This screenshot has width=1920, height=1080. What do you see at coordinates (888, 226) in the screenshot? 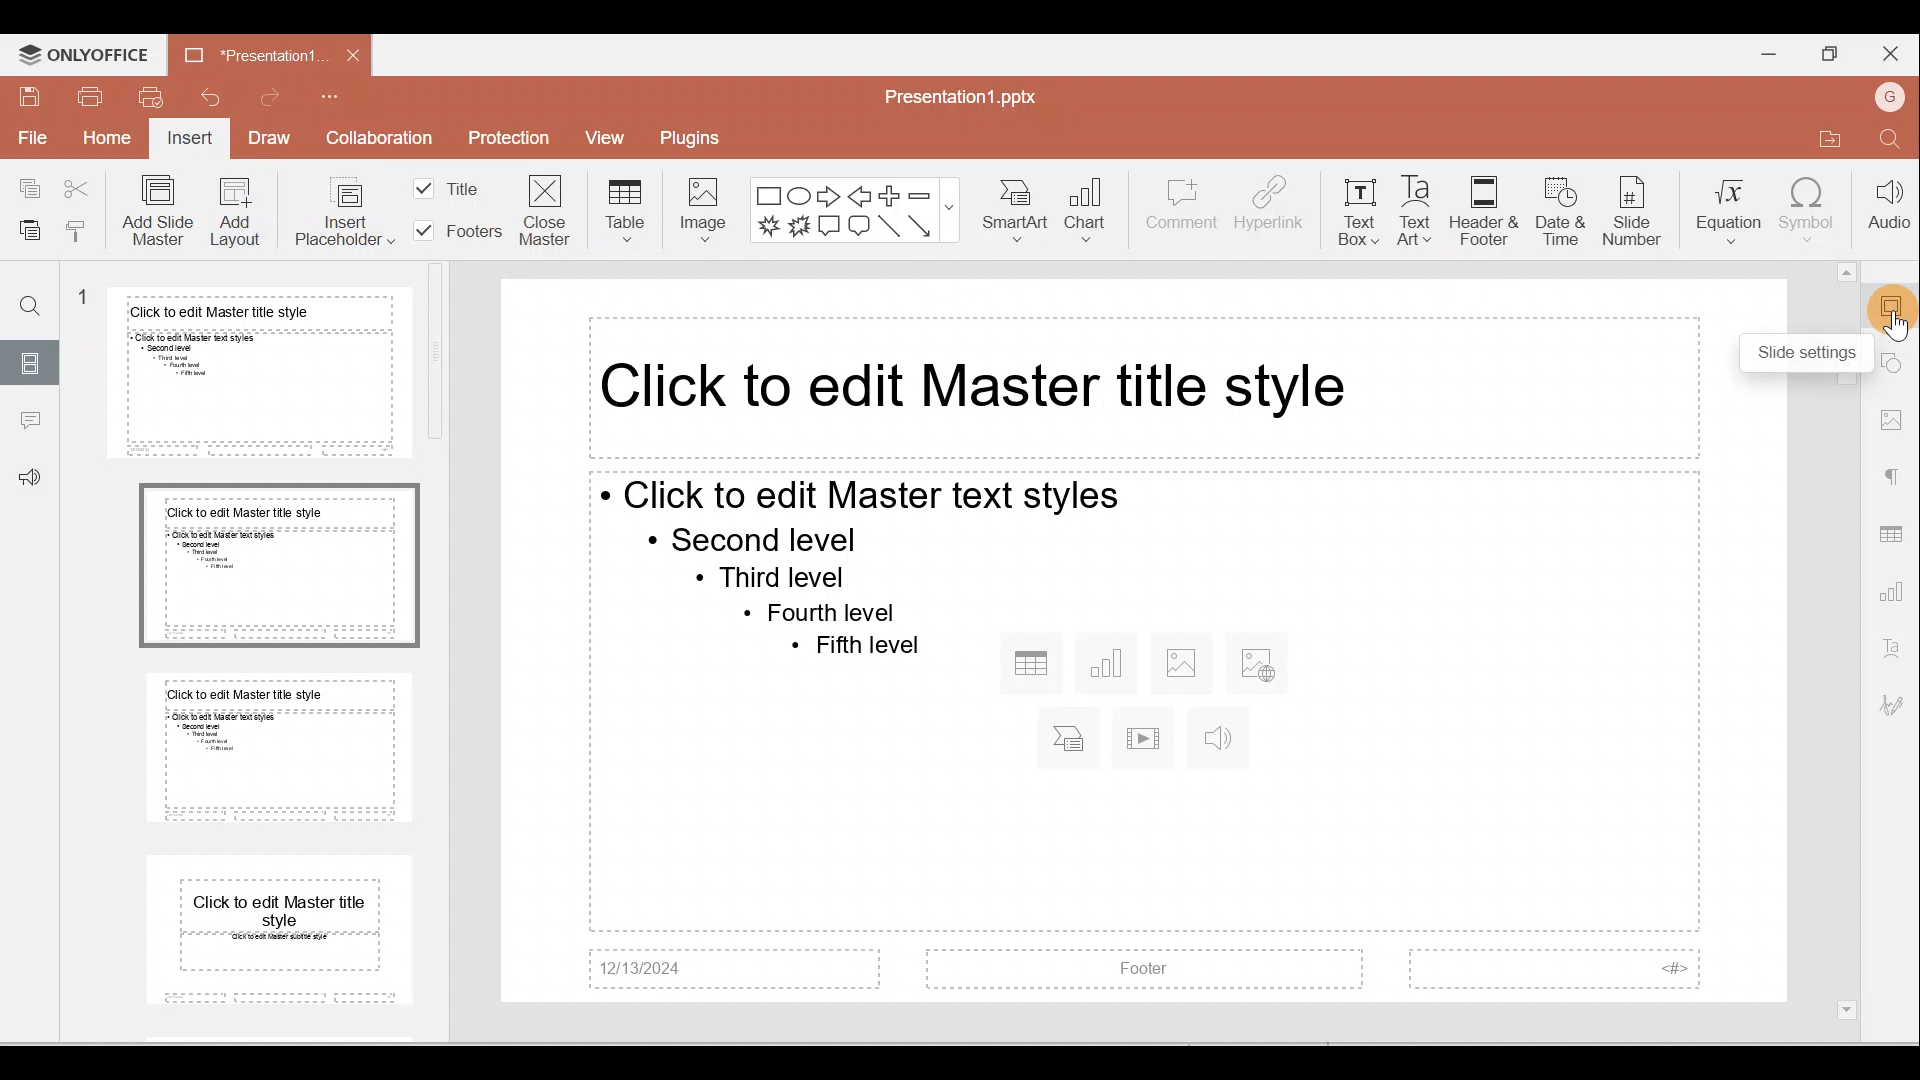
I see `Line` at bounding box center [888, 226].